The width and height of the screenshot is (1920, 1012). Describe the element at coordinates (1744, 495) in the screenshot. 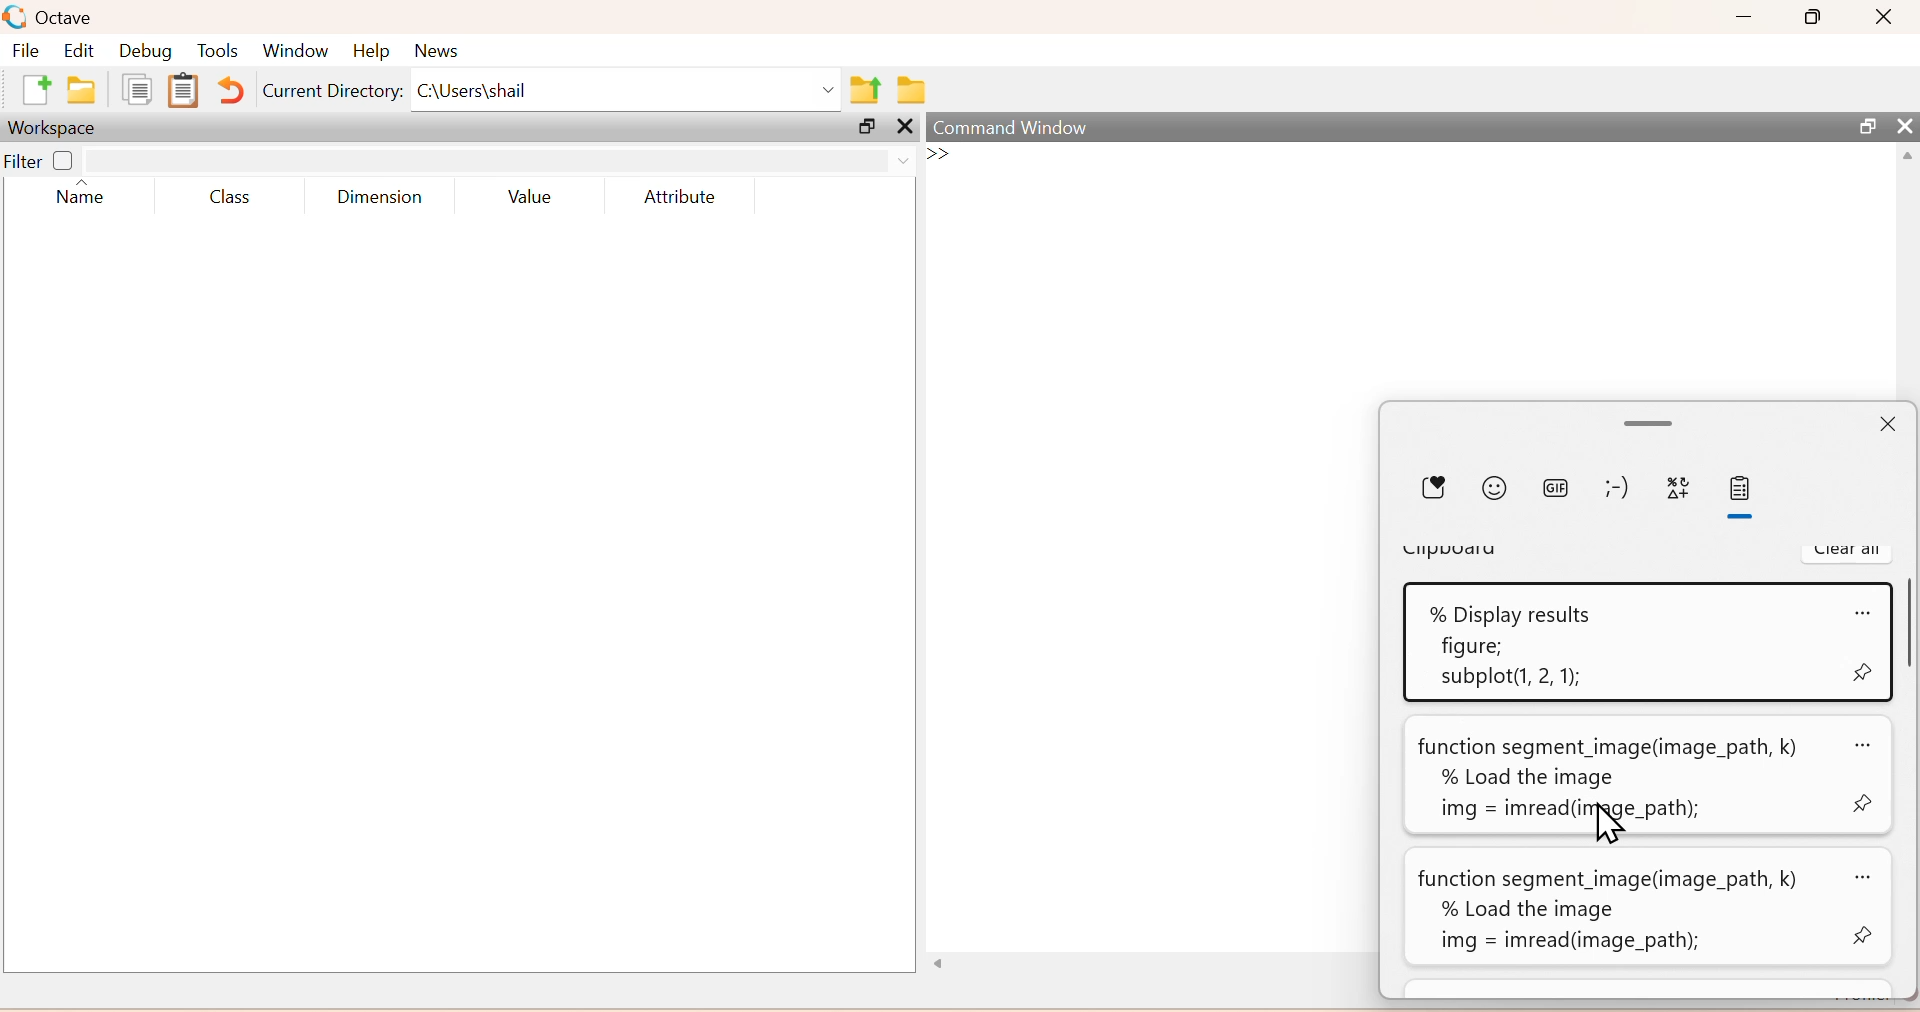

I see `paste` at that location.